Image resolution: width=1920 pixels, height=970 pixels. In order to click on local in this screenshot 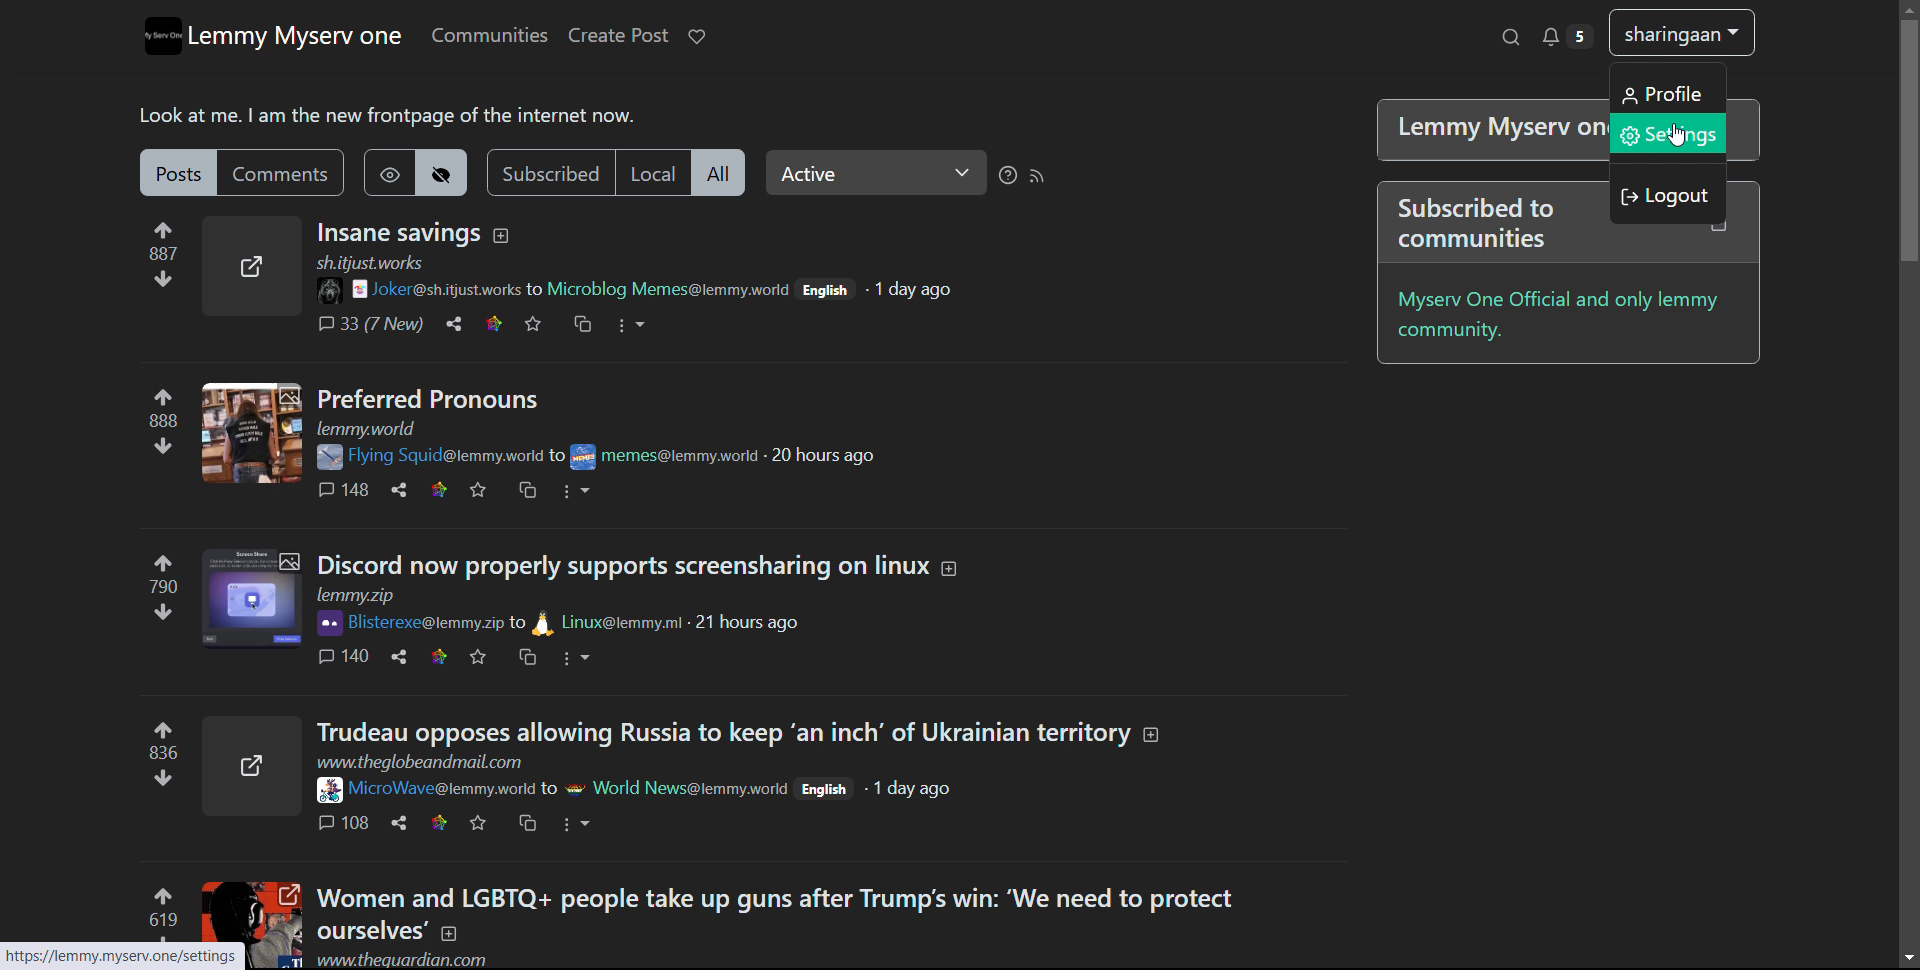, I will do `click(652, 172)`.